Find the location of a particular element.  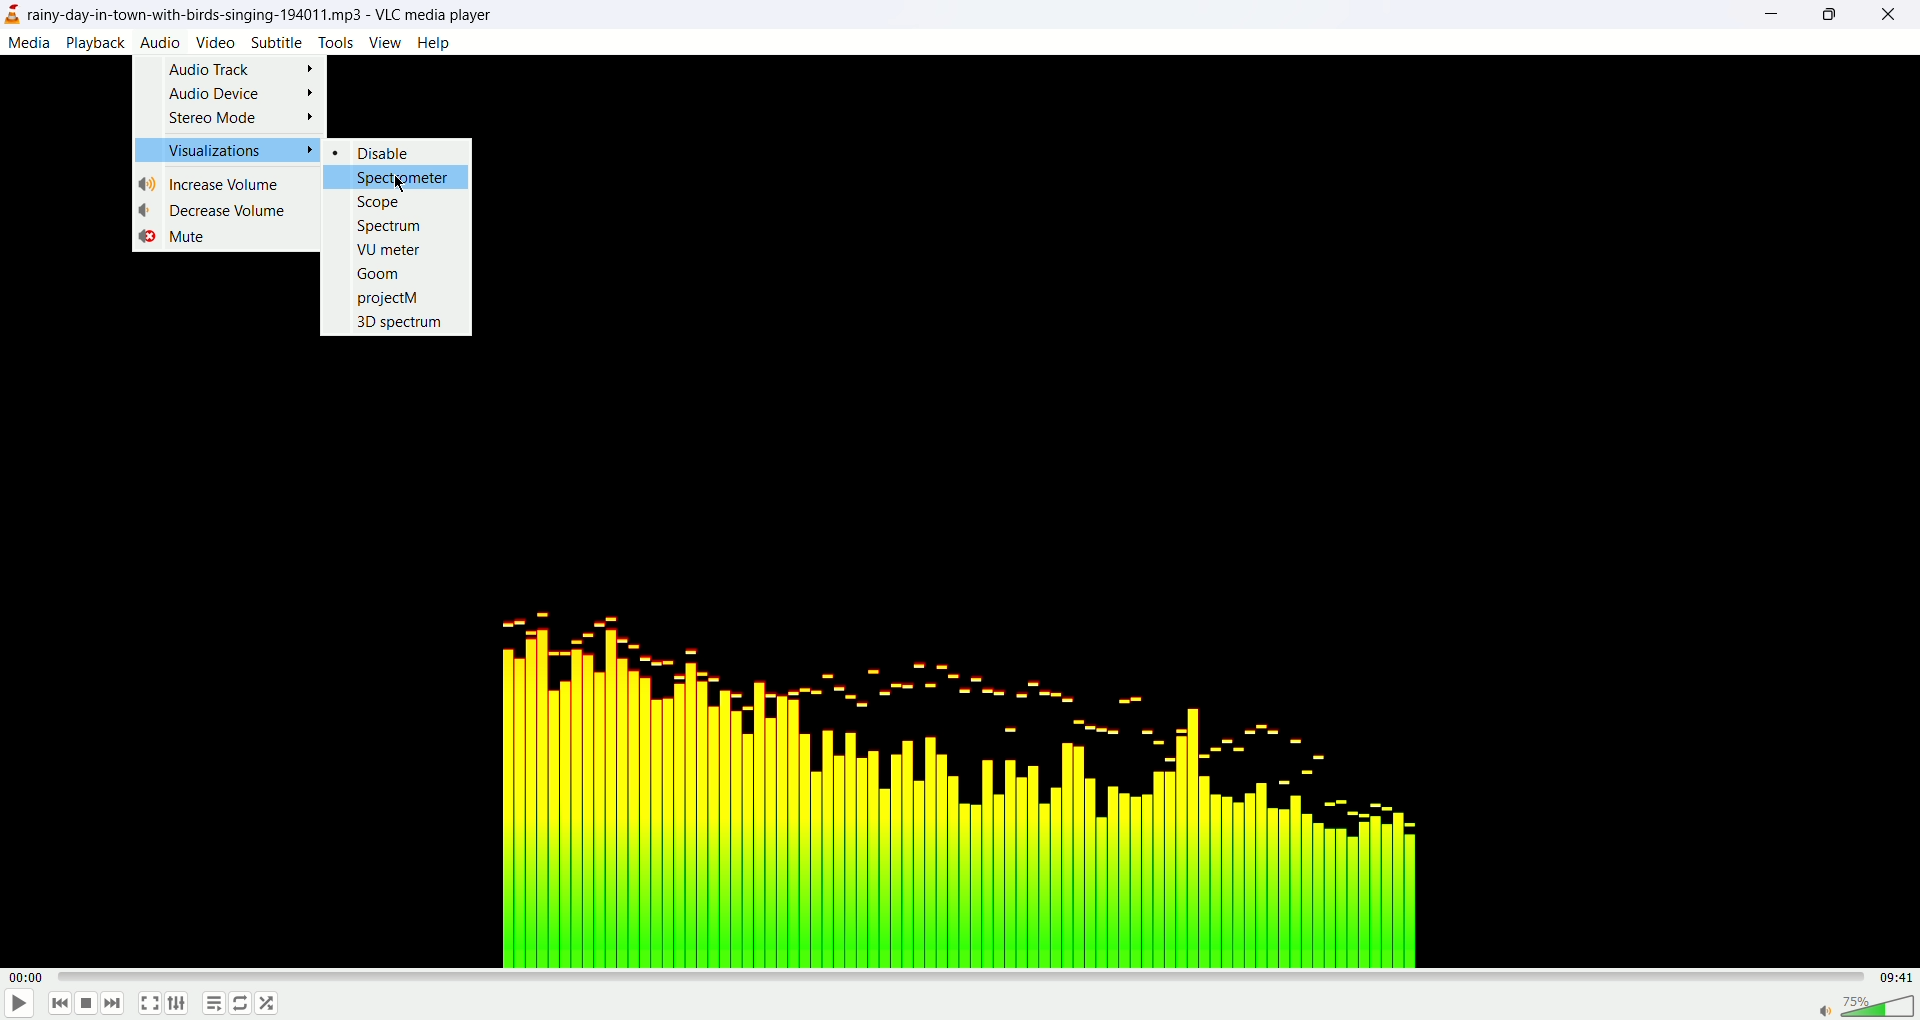

logo is located at coordinates (12, 13).